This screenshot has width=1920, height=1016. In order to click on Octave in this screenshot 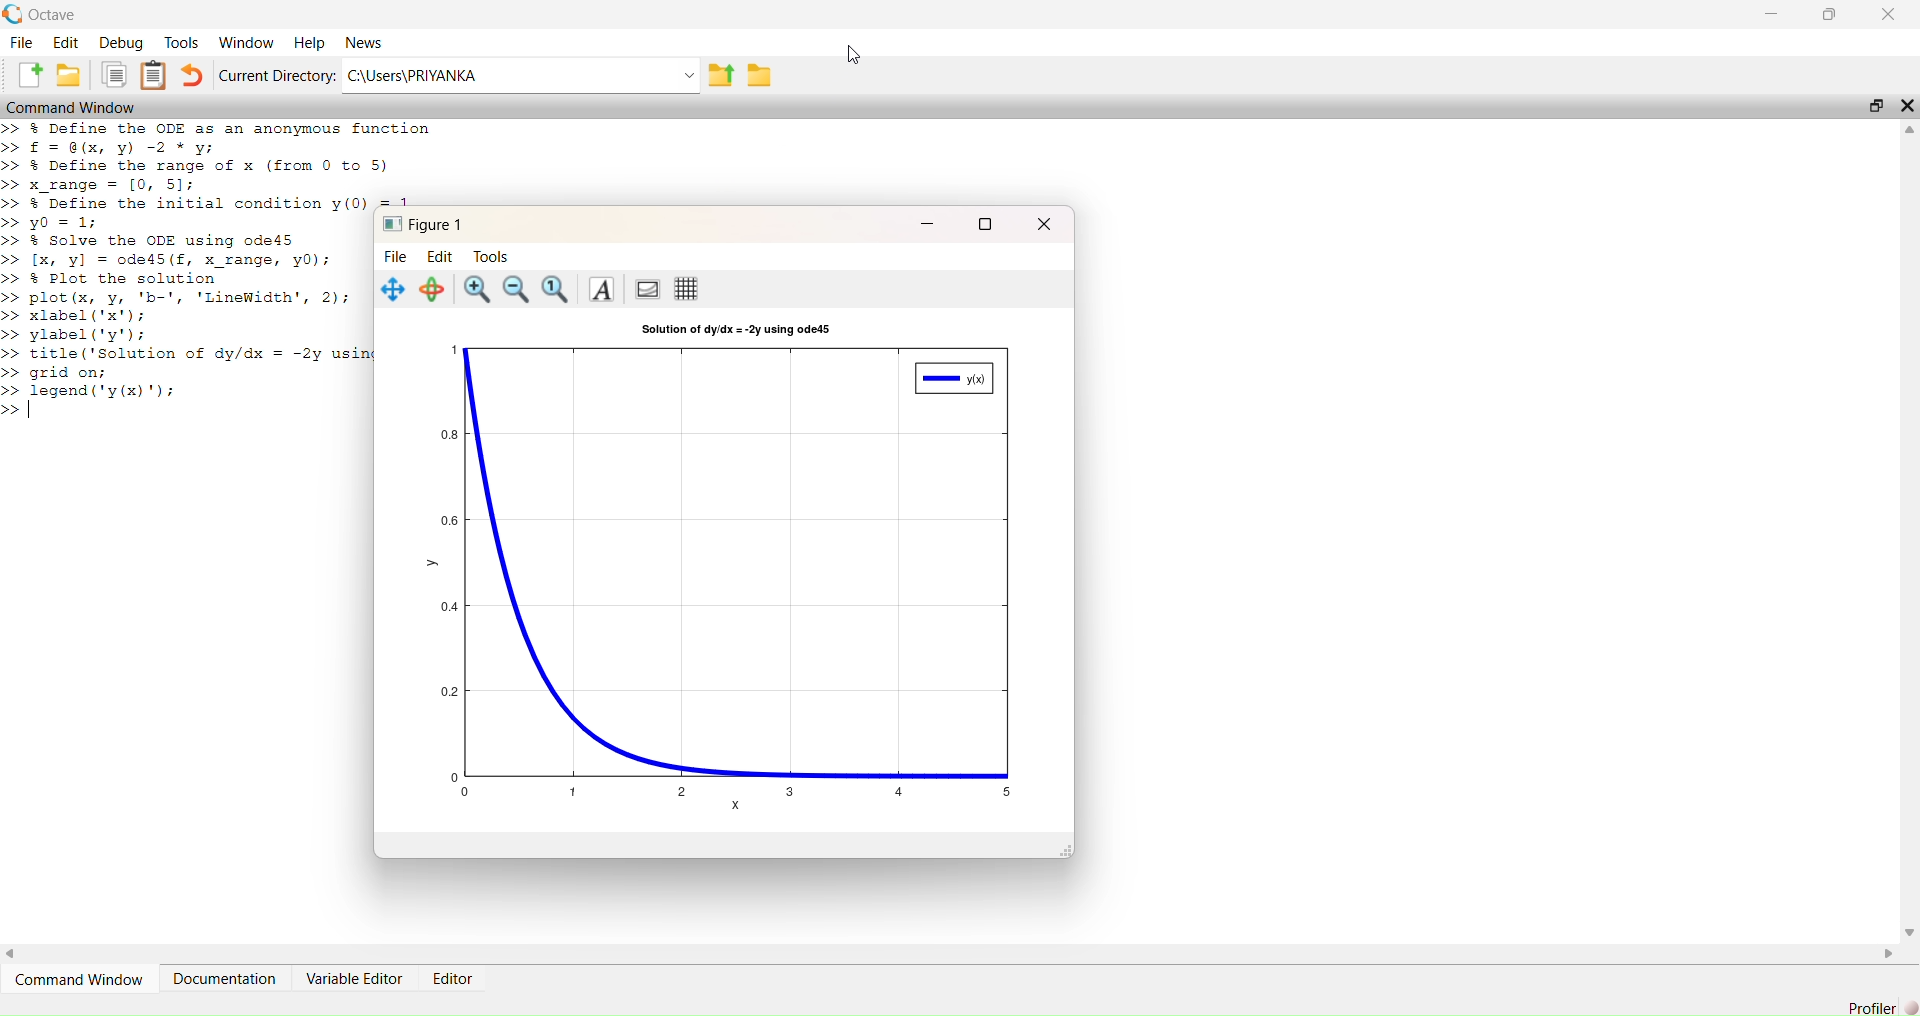, I will do `click(52, 15)`.